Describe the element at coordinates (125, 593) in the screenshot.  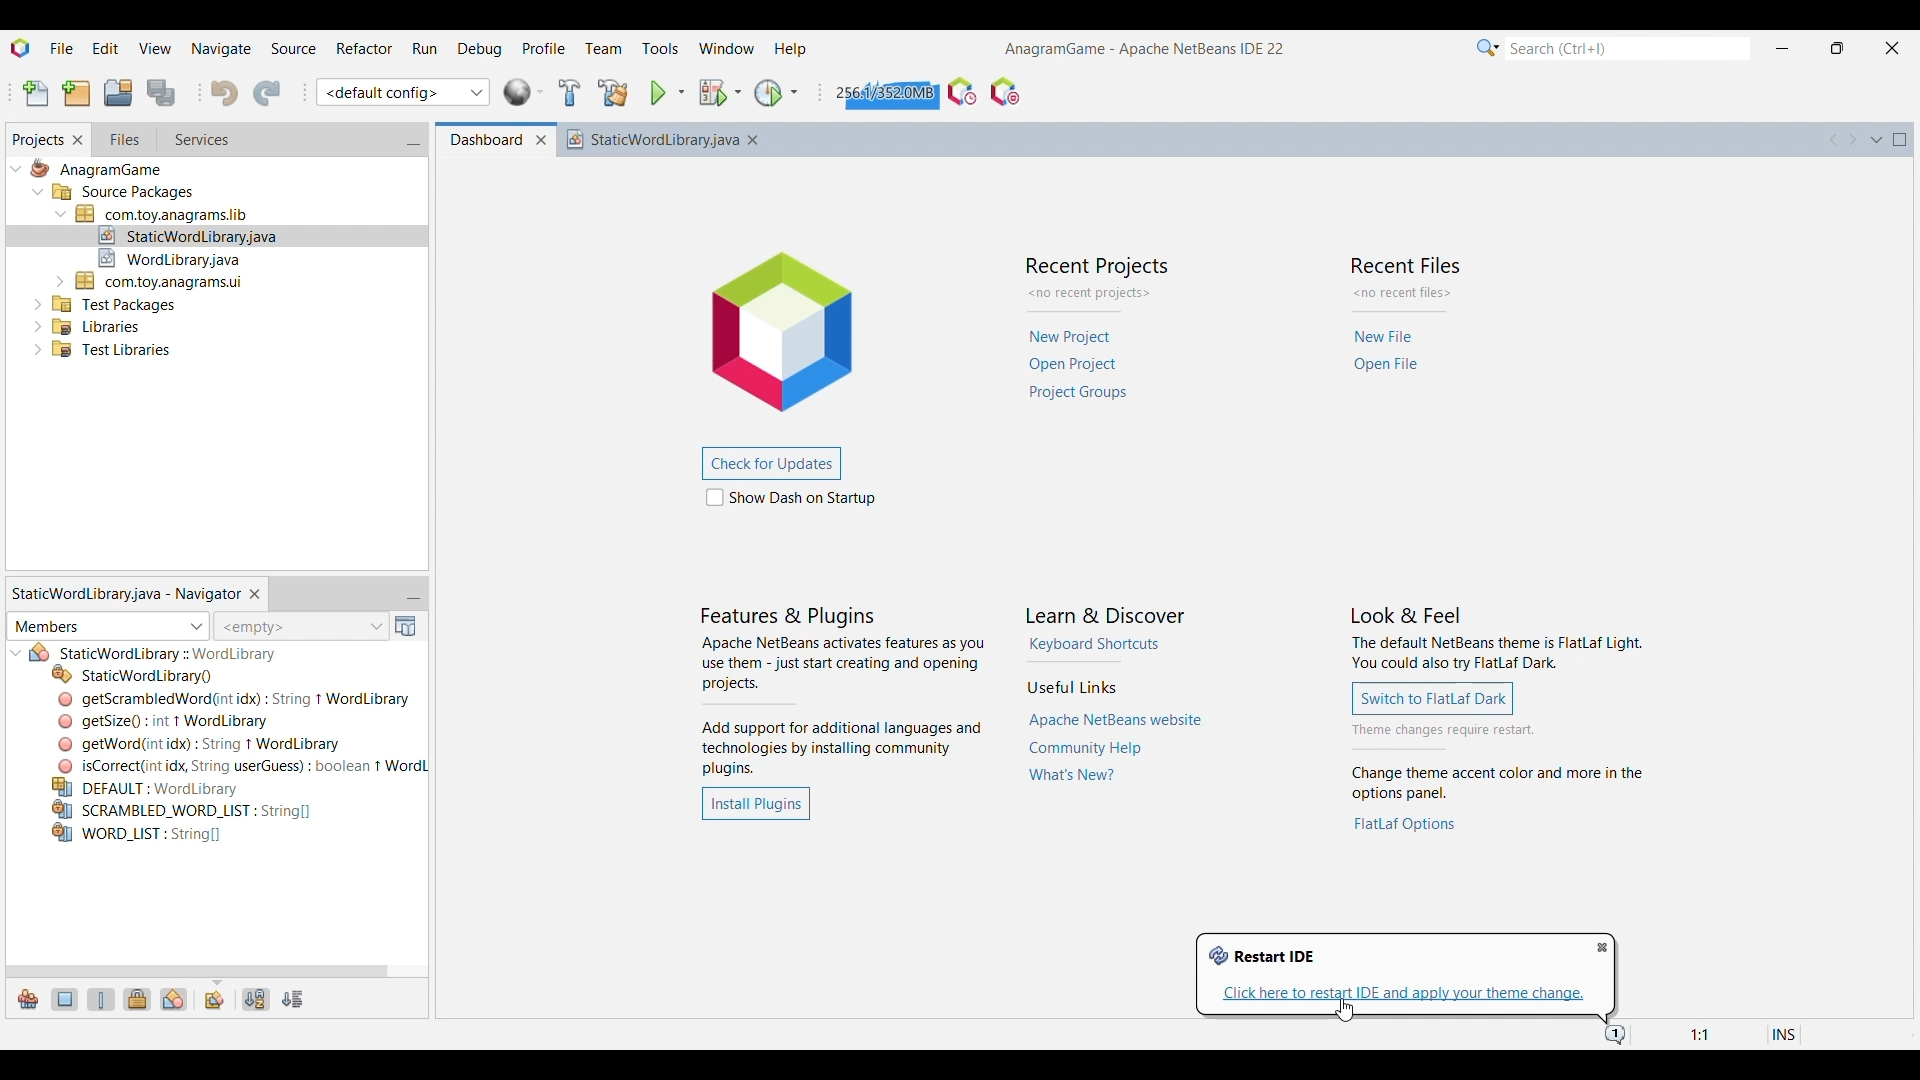
I see `Static world library tab` at that location.